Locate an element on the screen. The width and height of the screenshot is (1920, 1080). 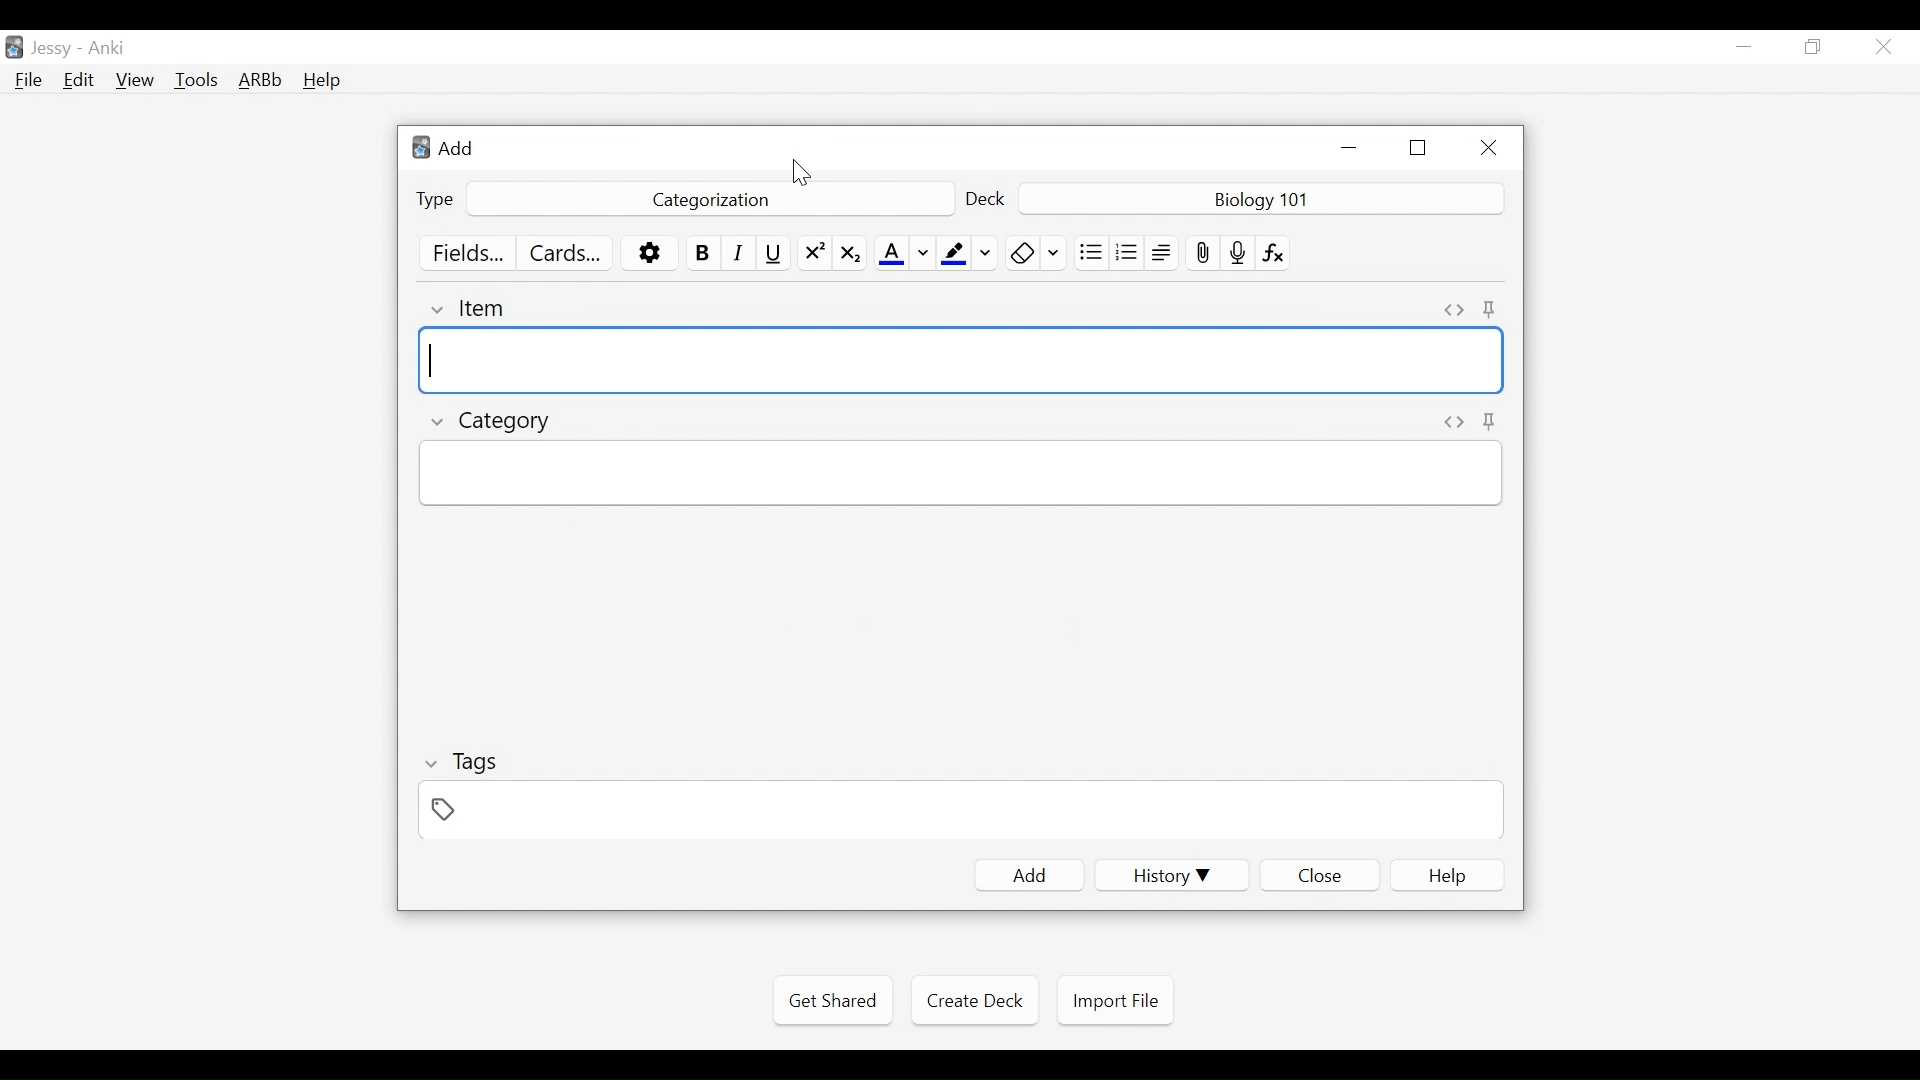
Add is located at coordinates (1029, 876).